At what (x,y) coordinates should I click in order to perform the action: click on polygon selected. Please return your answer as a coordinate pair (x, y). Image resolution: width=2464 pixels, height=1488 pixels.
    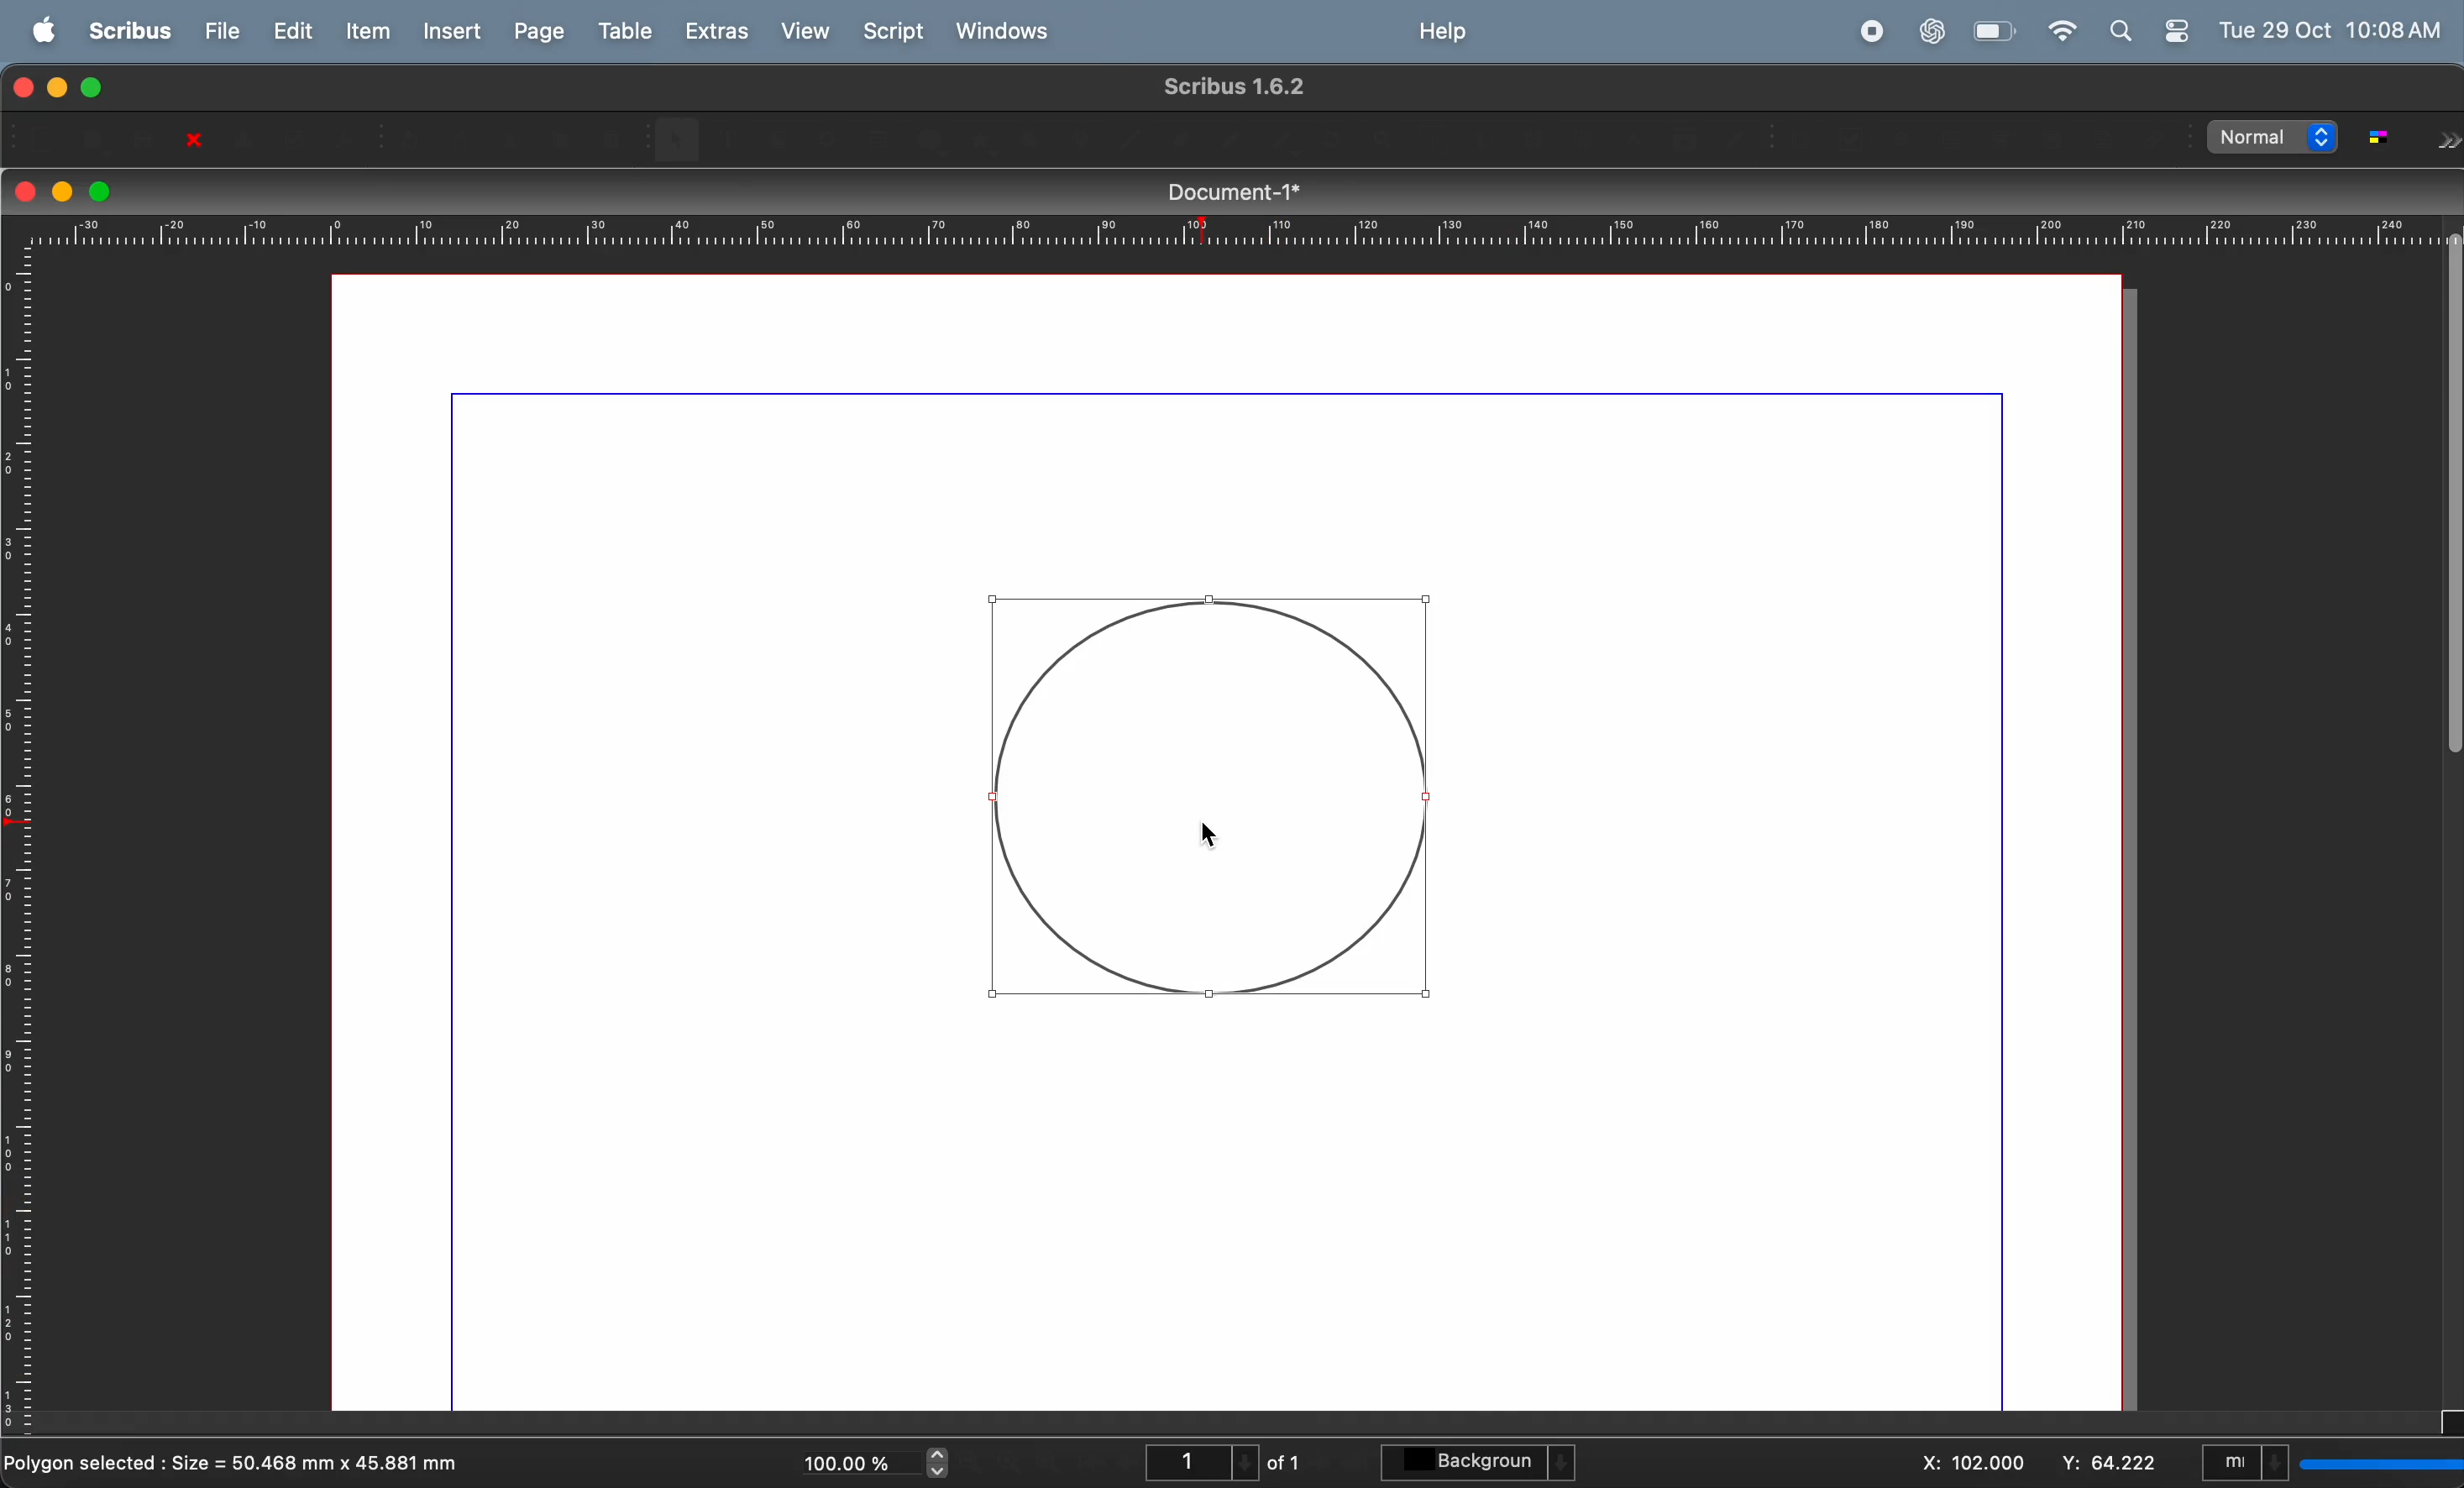
    Looking at the image, I should click on (240, 1459).